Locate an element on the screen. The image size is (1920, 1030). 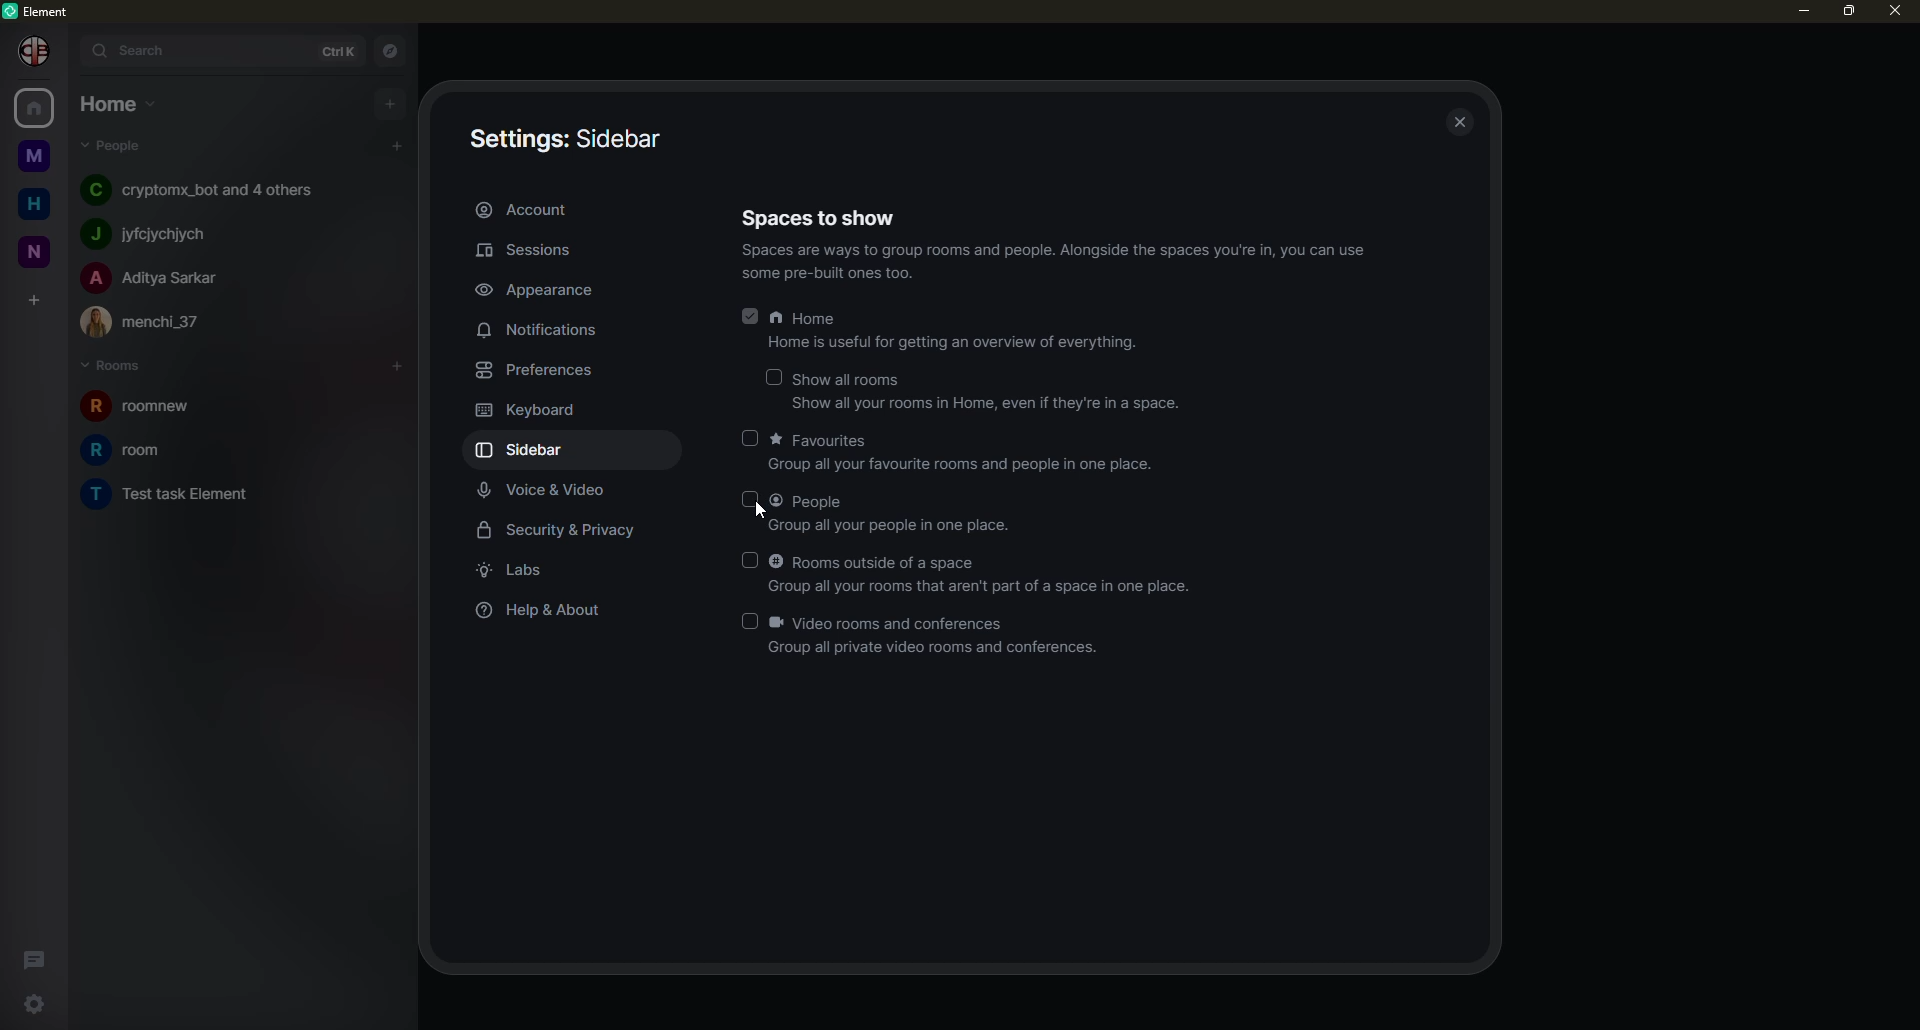
people is located at coordinates (156, 231).